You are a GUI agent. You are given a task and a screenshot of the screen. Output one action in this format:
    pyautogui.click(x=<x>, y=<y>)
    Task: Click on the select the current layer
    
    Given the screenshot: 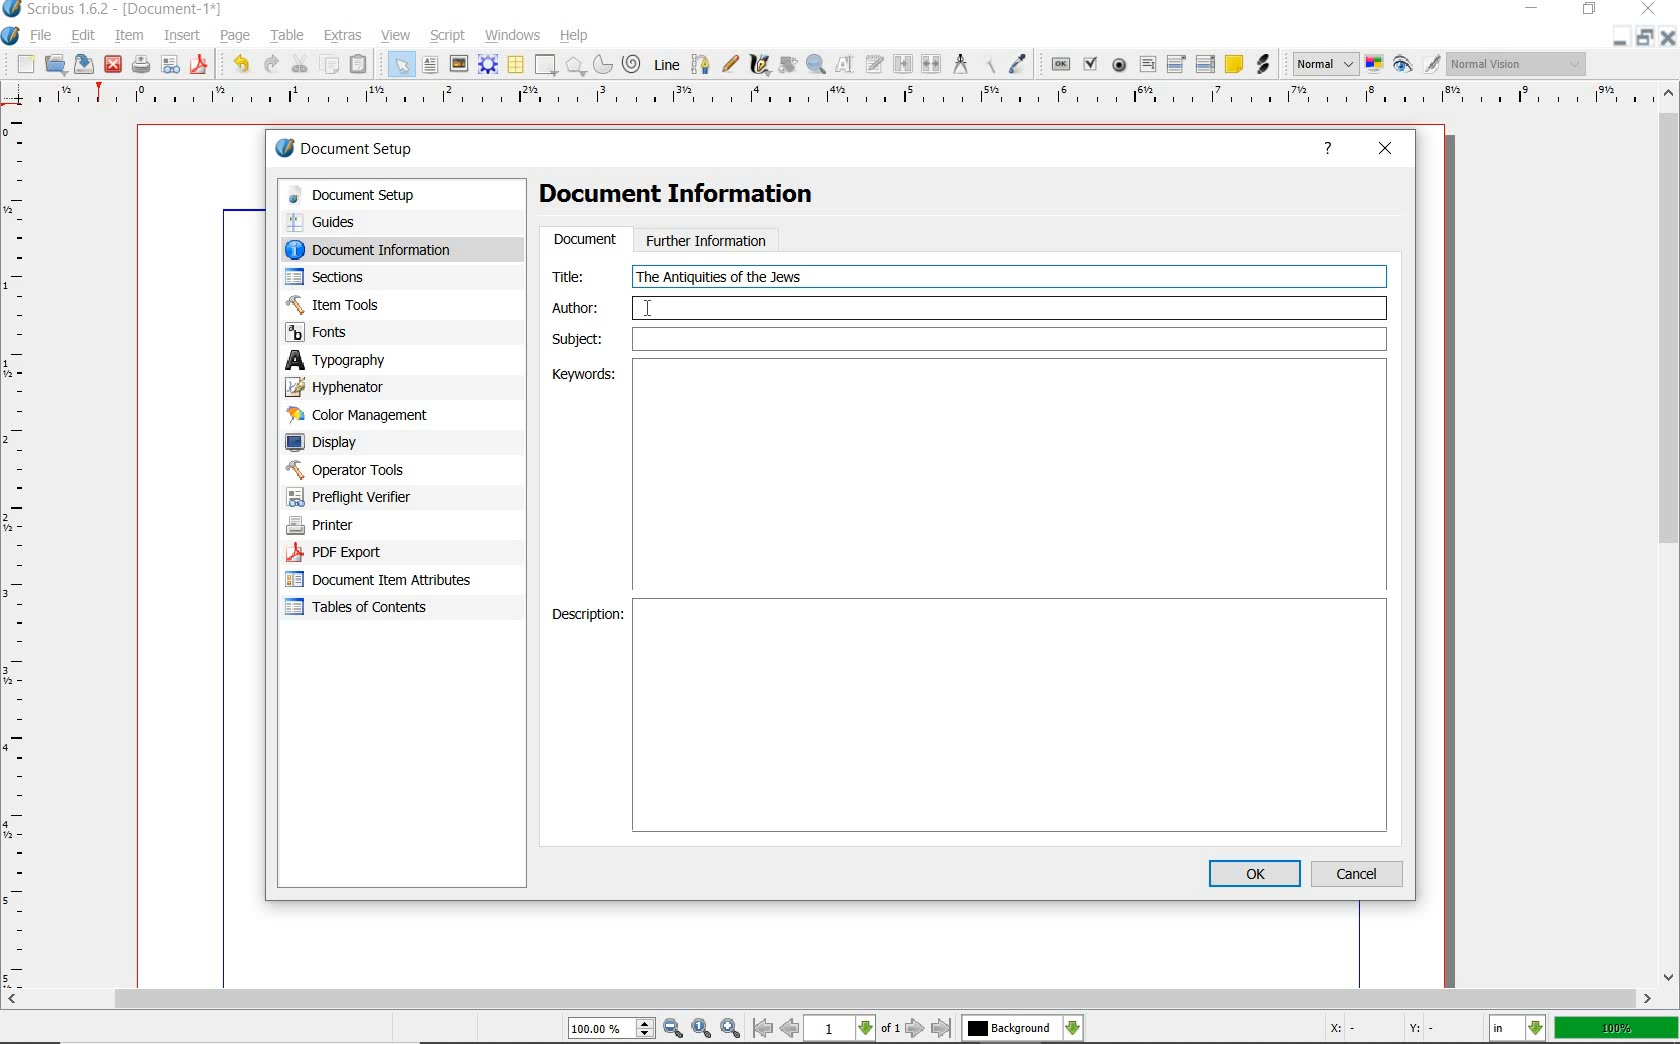 What is the action you would take?
    pyautogui.click(x=1023, y=1028)
    